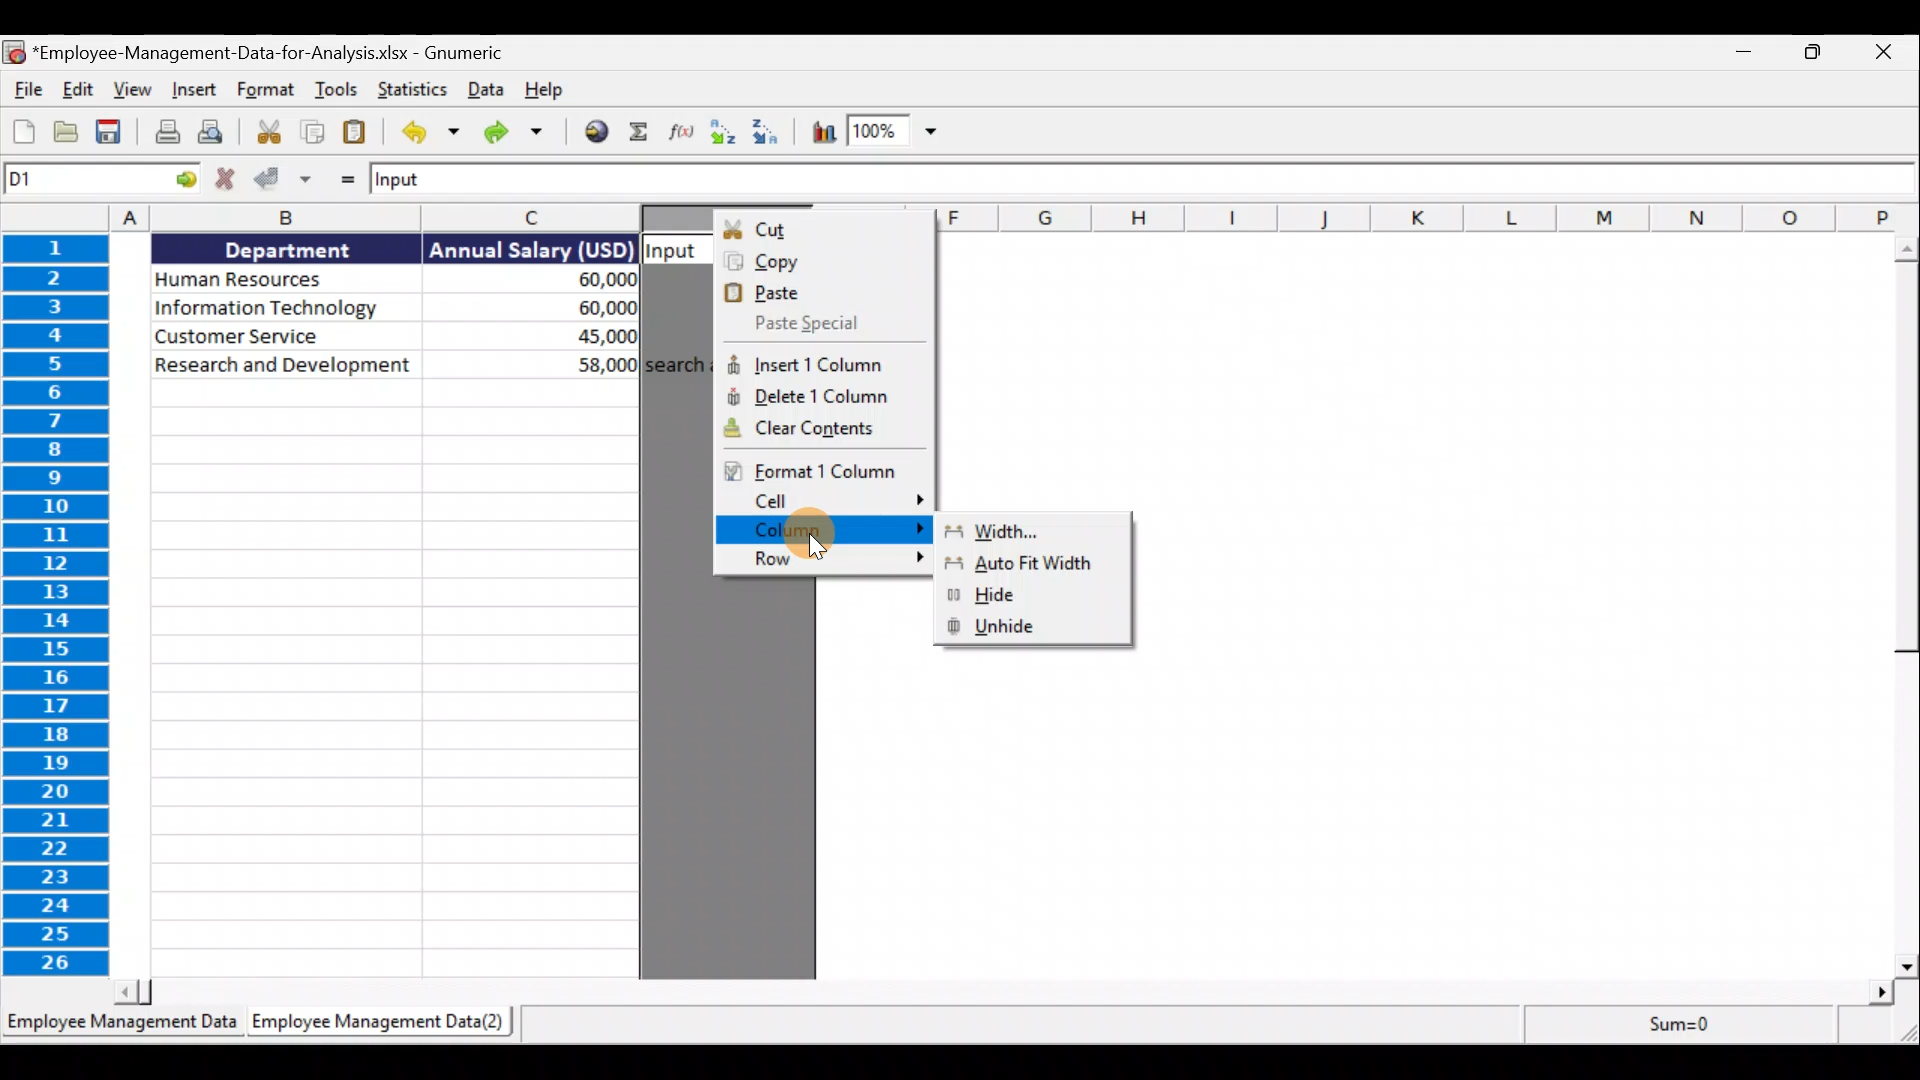  I want to click on Minimise, so click(1742, 52).